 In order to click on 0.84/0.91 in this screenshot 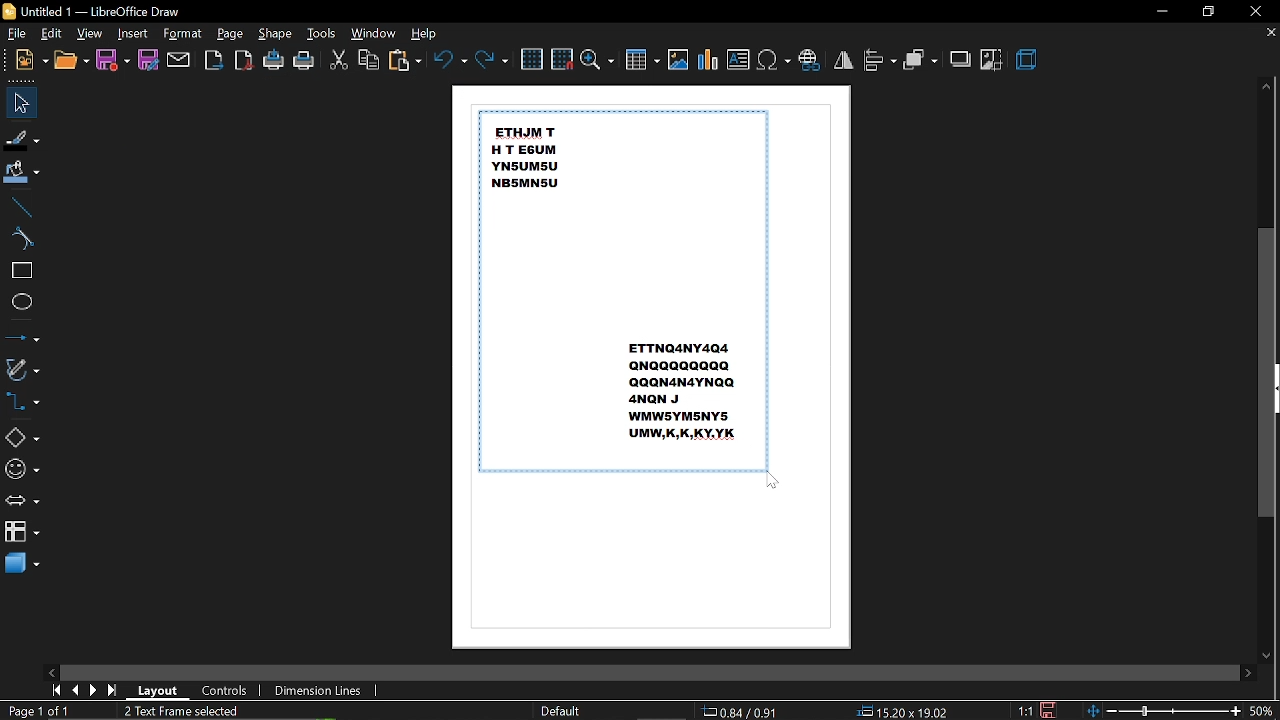, I will do `click(742, 711)`.